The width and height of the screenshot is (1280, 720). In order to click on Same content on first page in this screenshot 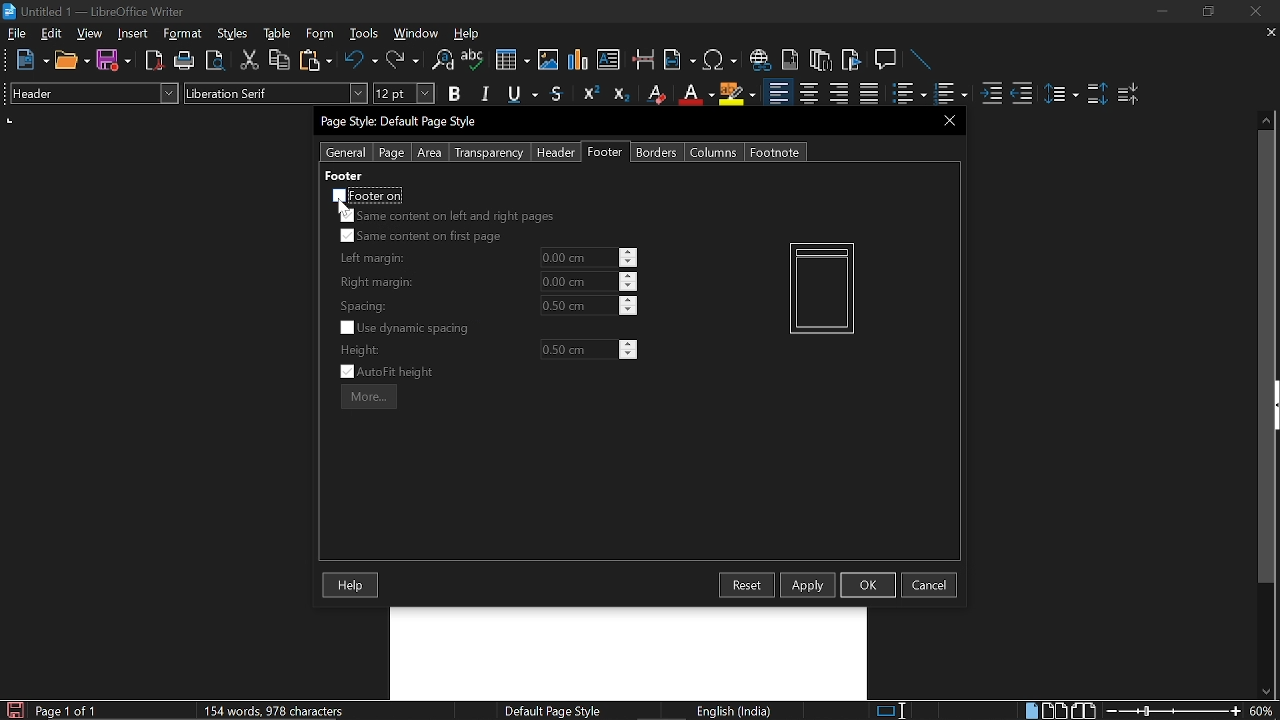, I will do `click(422, 237)`.